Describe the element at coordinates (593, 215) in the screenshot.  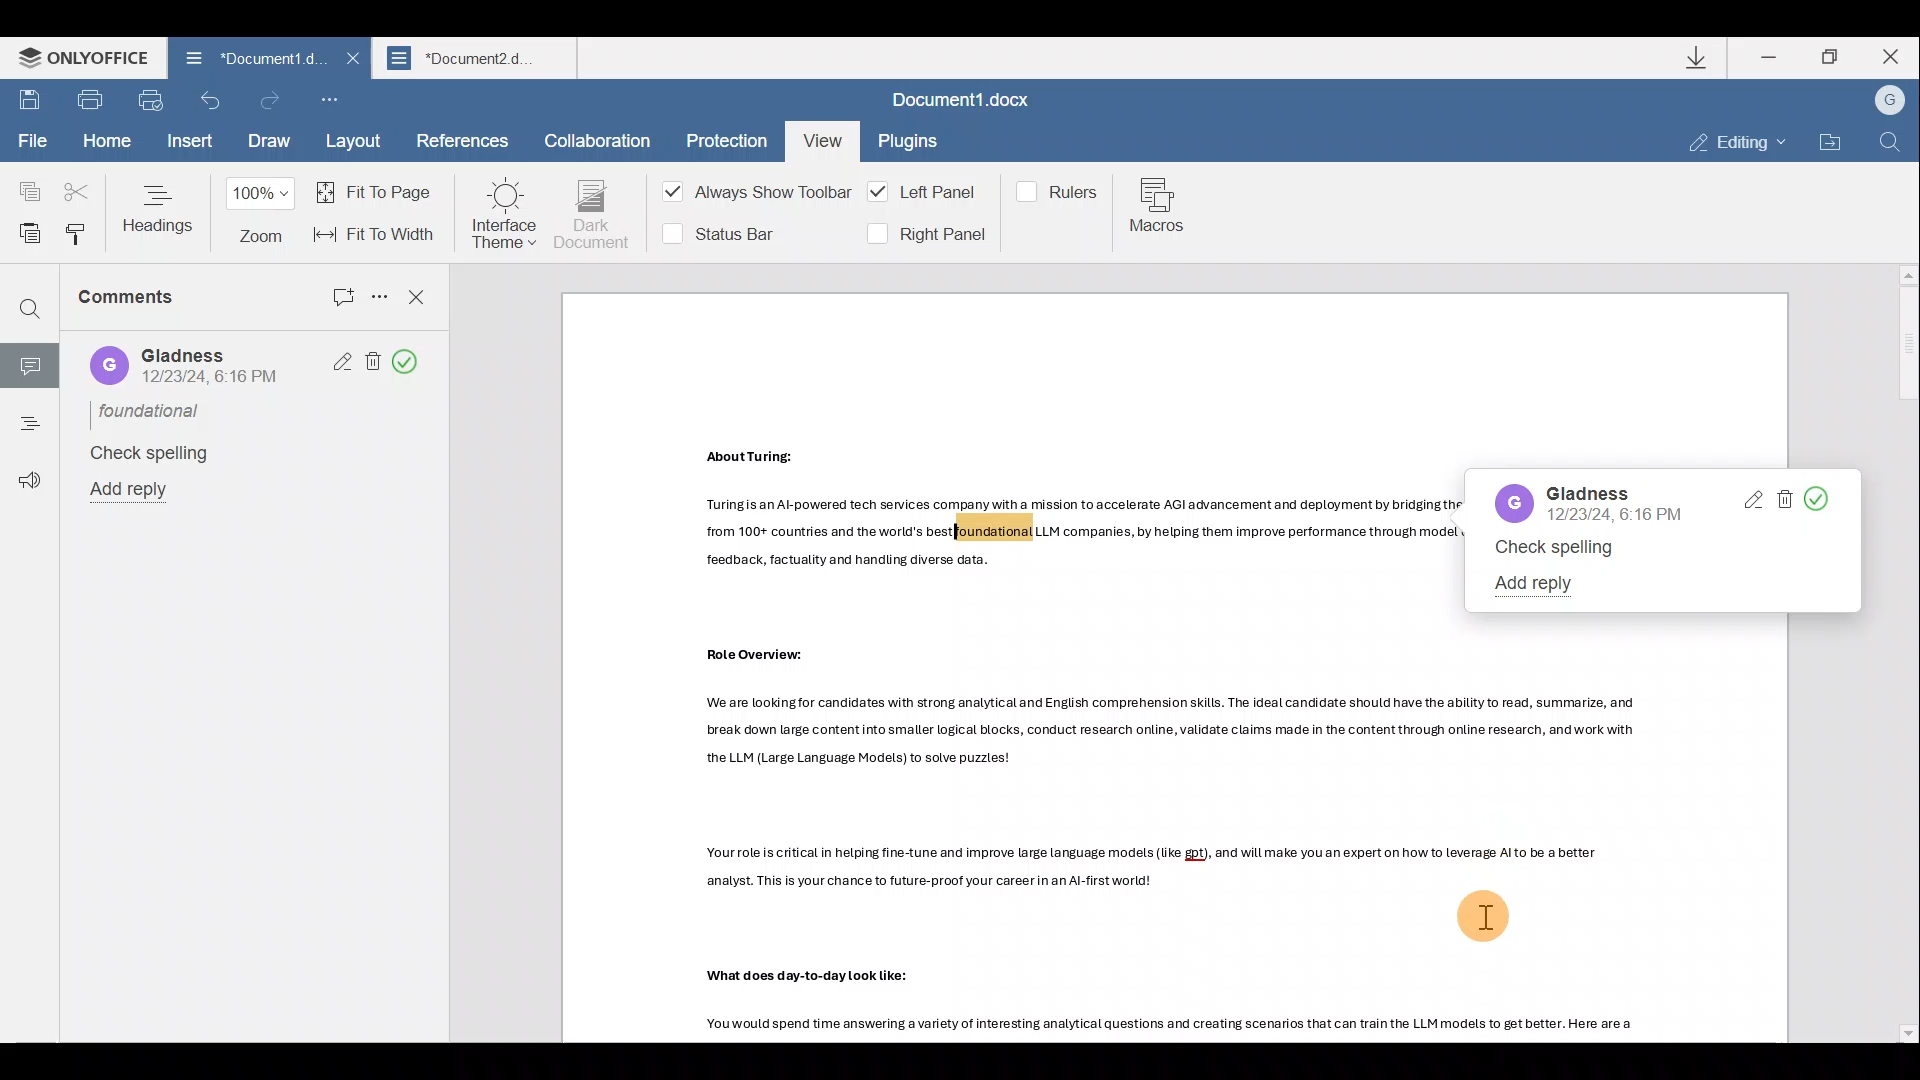
I see `Dark document` at that location.